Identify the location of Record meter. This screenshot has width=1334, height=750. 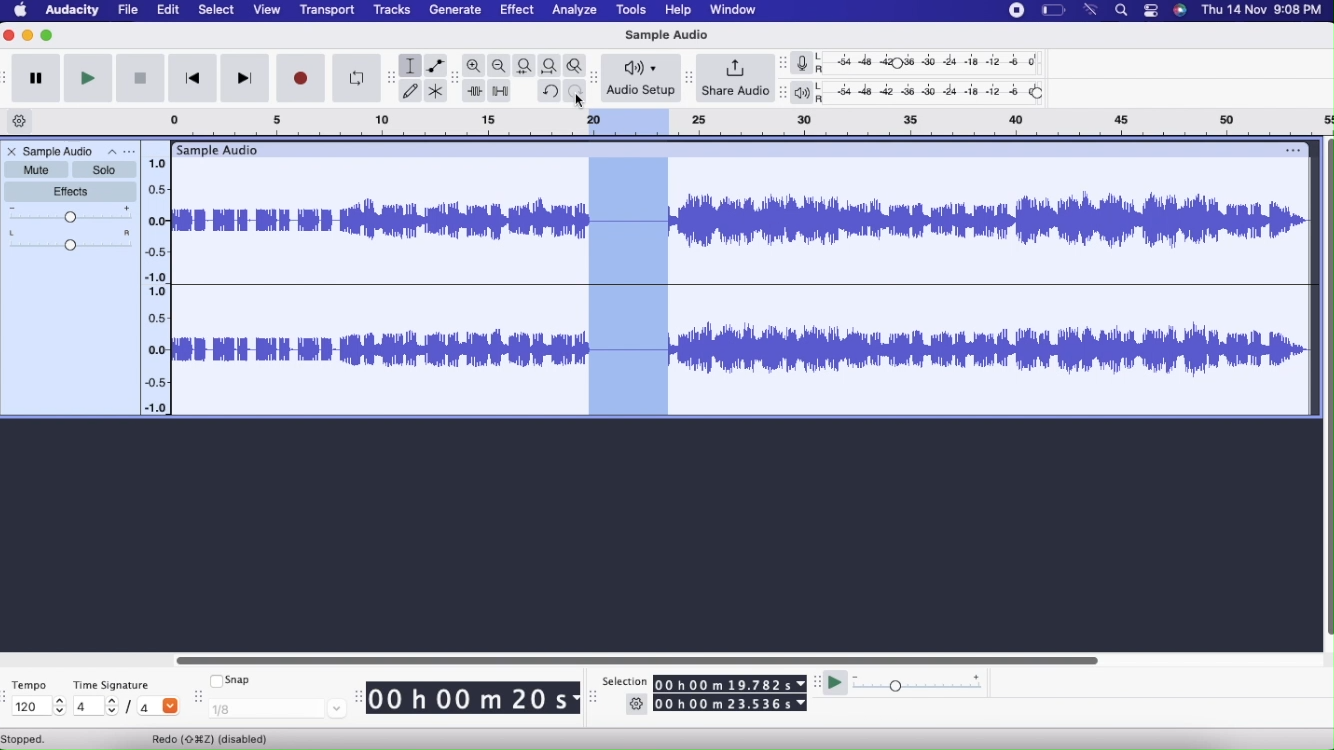
(808, 64).